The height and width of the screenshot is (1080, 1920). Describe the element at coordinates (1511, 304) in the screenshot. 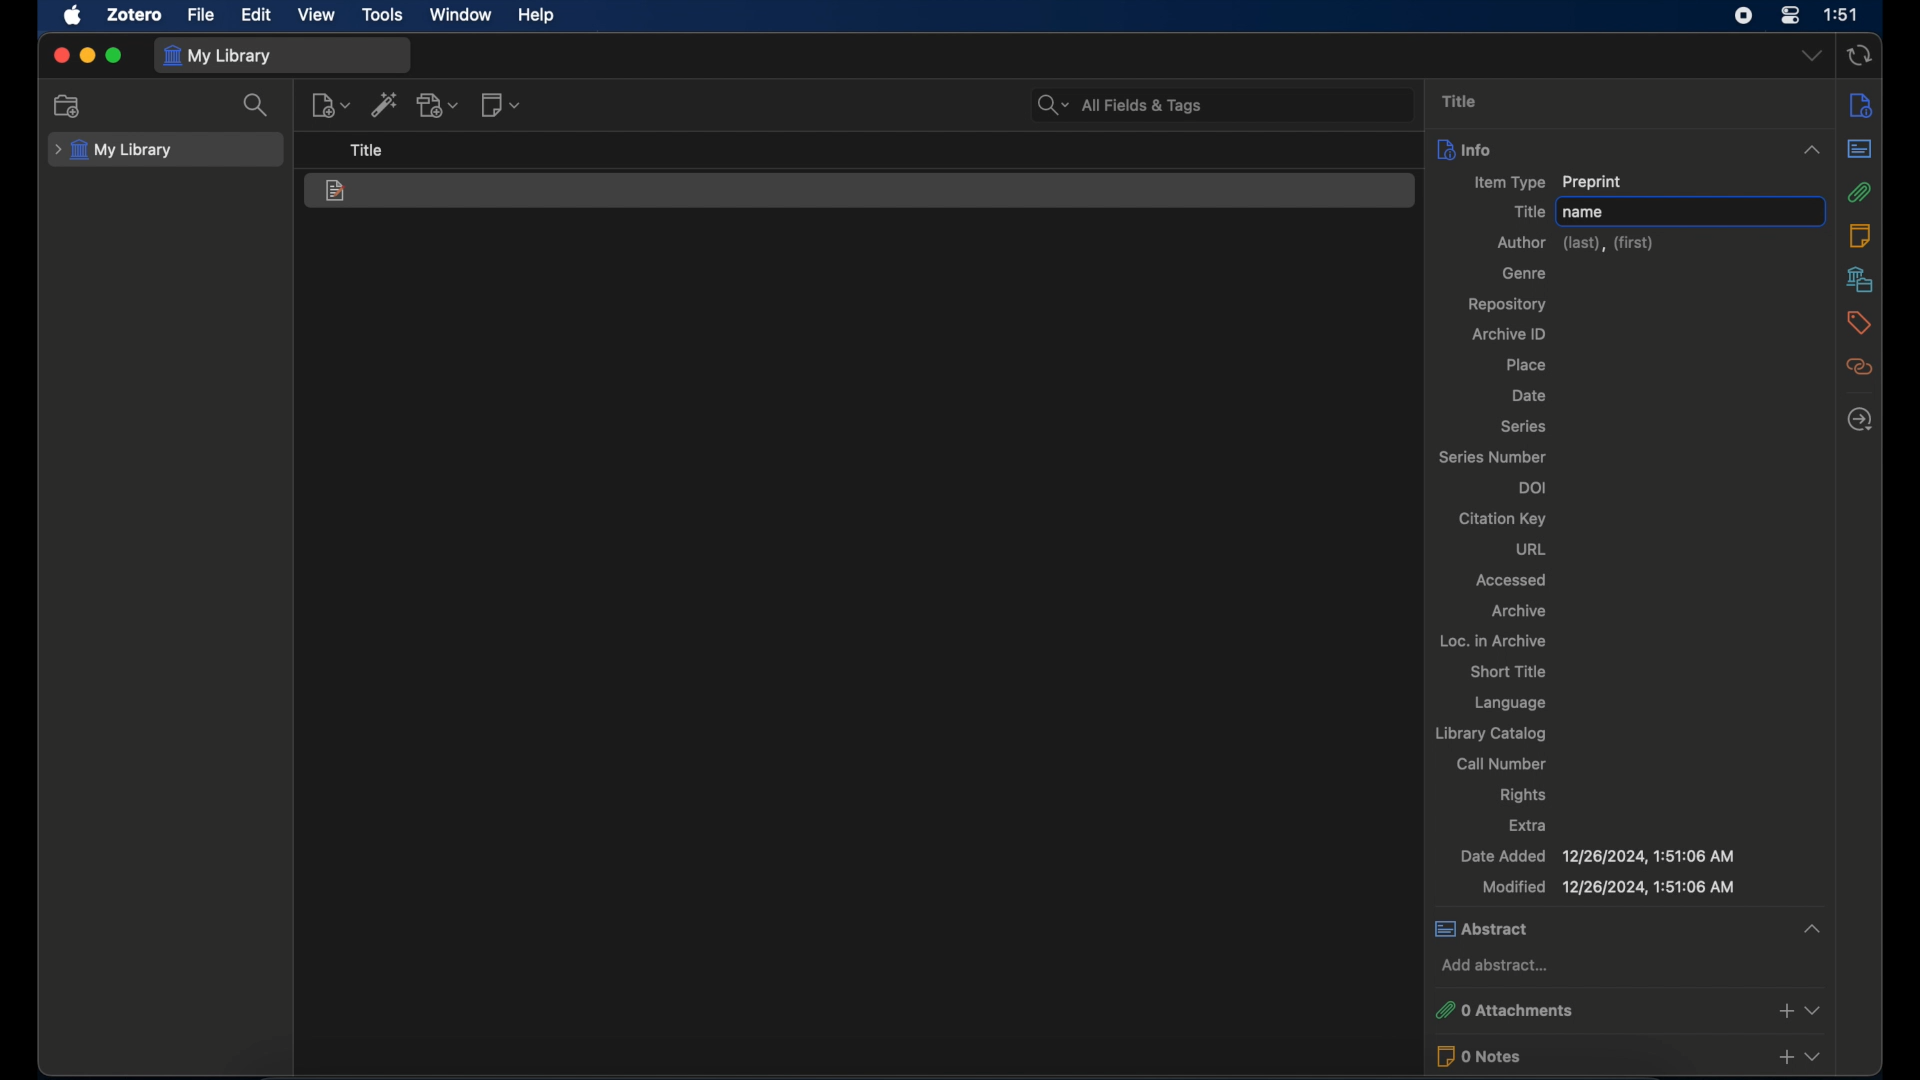

I see `repository` at that location.